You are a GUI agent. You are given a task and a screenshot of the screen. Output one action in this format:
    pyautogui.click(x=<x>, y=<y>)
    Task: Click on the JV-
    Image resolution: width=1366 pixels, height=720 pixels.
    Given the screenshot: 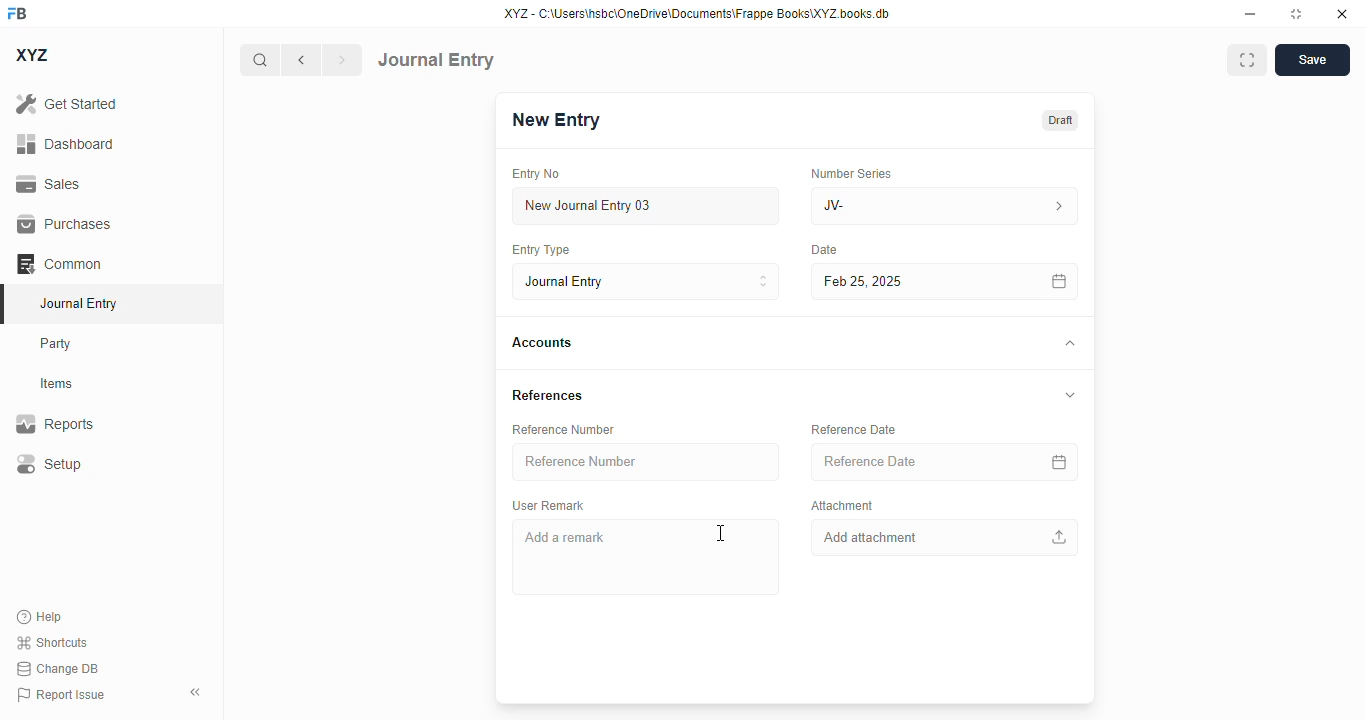 What is the action you would take?
    pyautogui.click(x=898, y=206)
    